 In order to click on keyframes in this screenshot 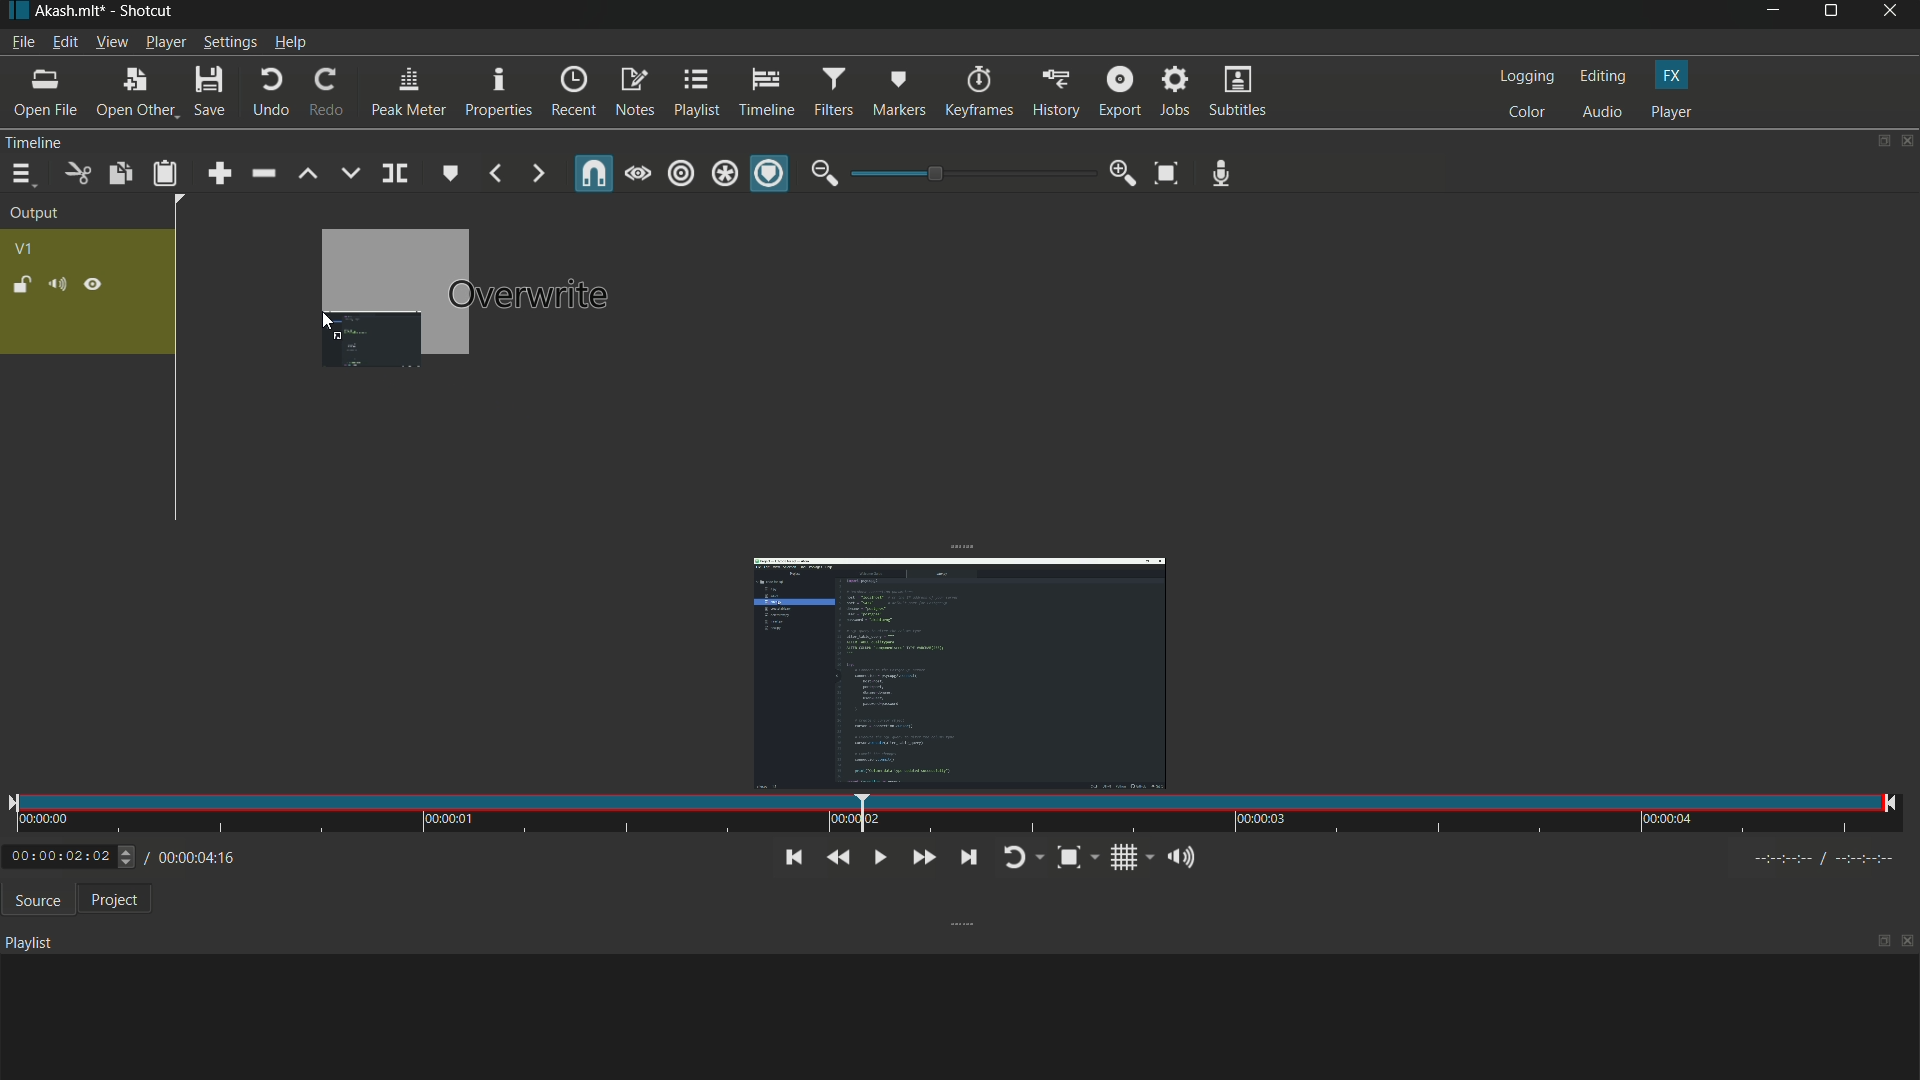, I will do `click(977, 92)`.